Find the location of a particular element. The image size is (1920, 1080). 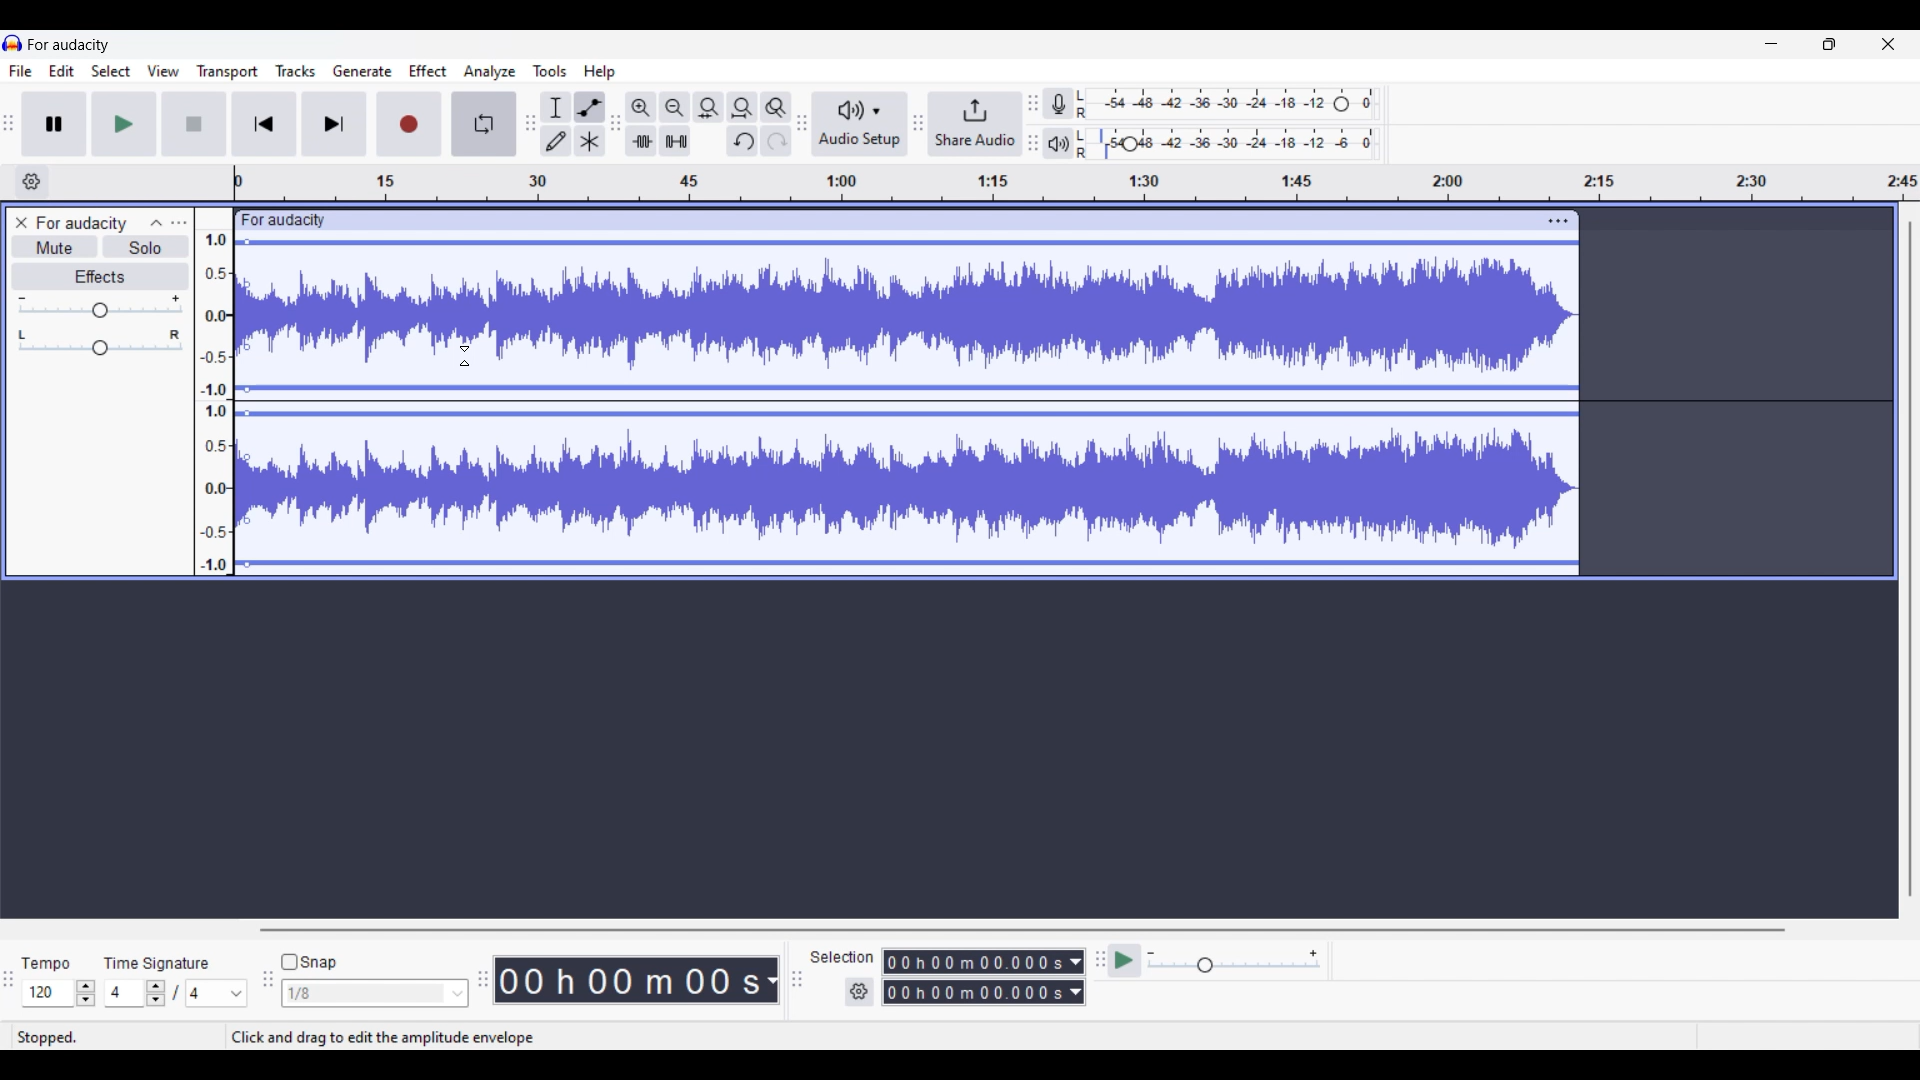

Zoom out is located at coordinates (676, 107).